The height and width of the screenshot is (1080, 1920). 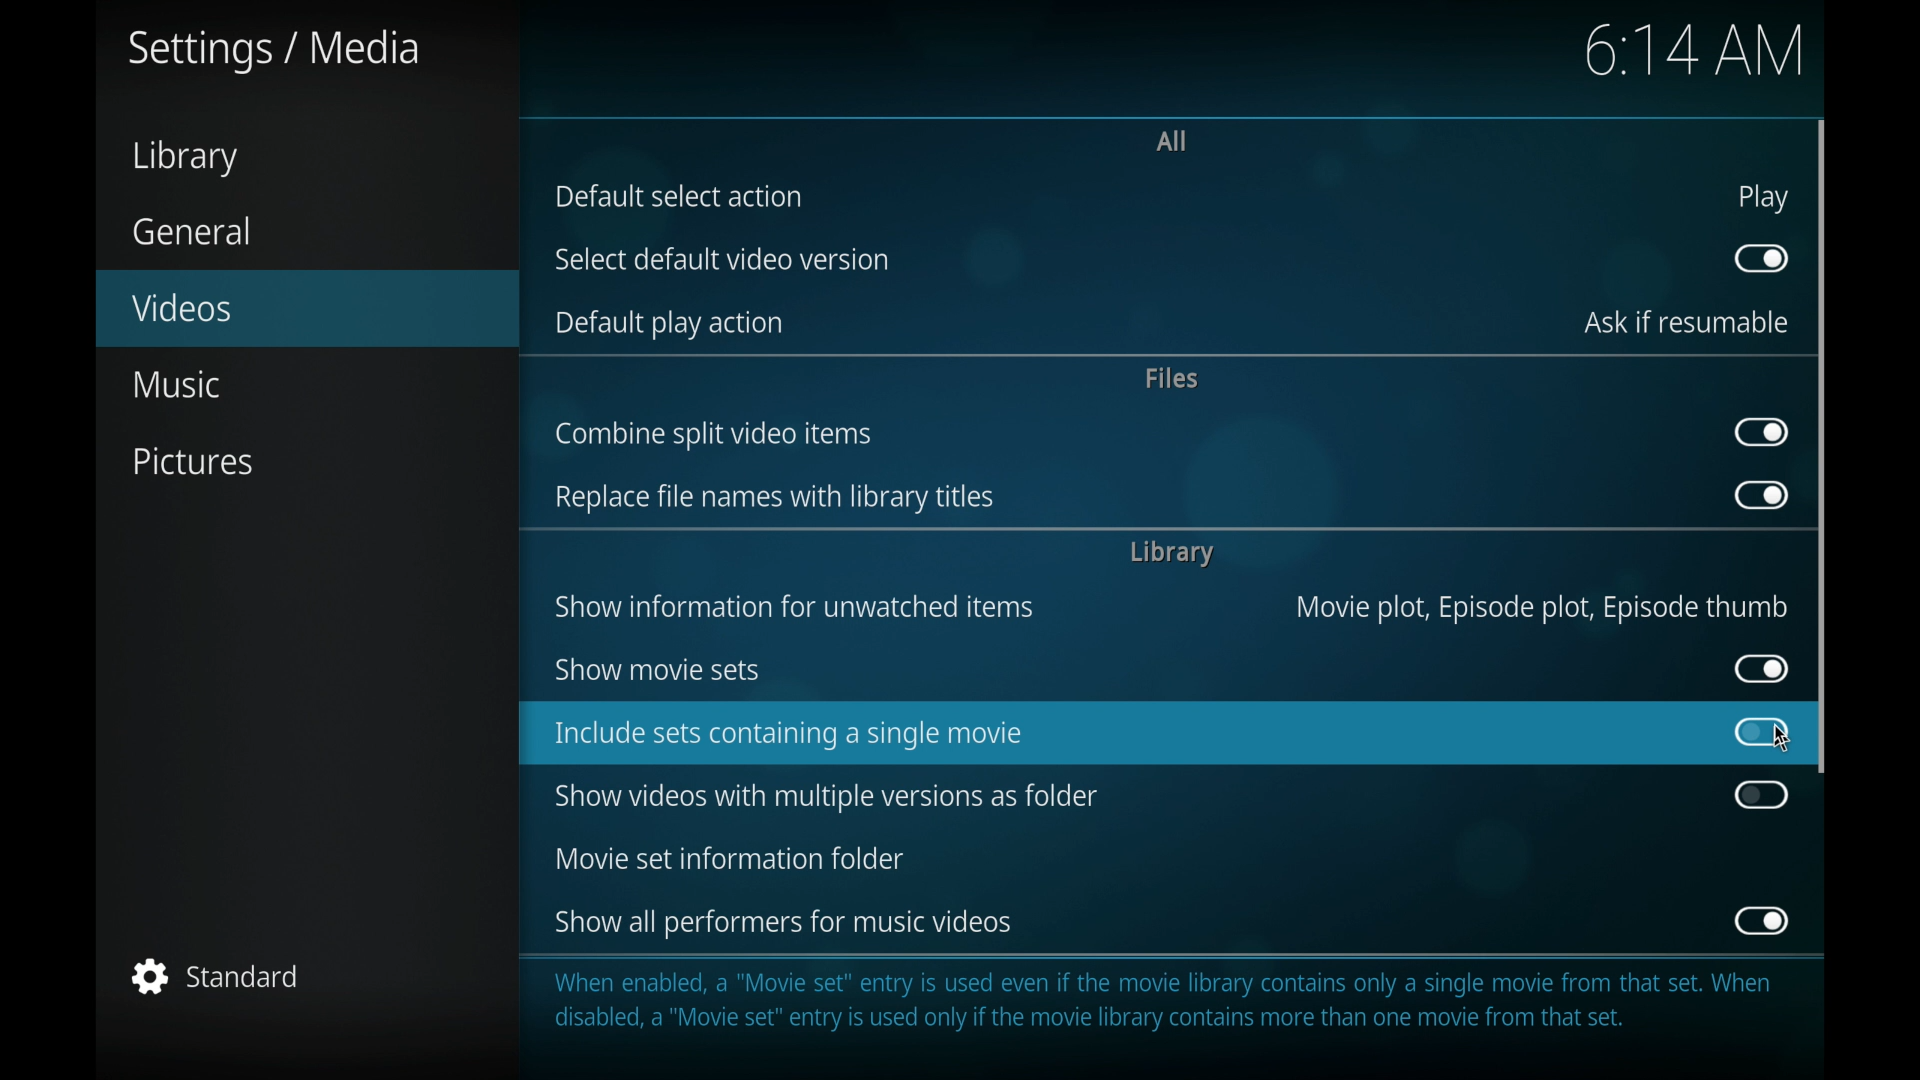 I want to click on scroll box, so click(x=1822, y=446).